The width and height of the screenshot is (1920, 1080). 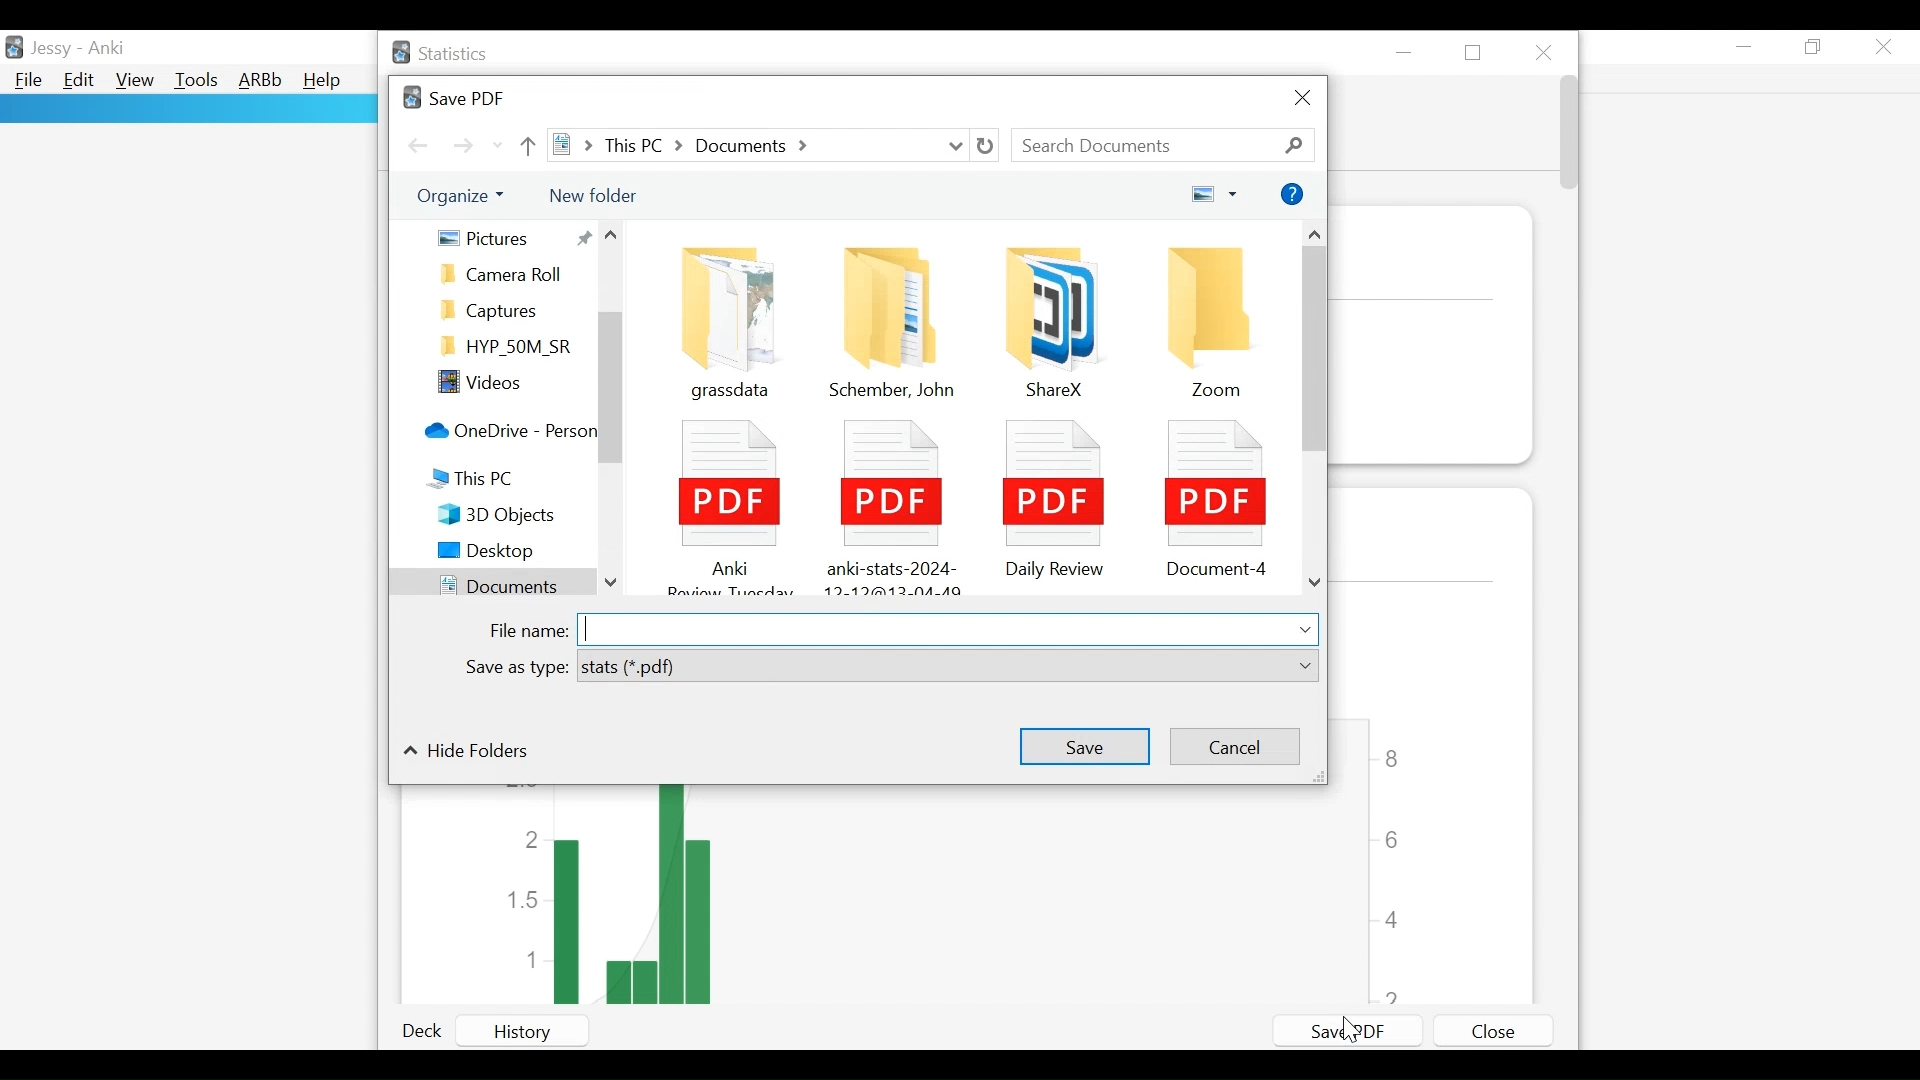 I want to click on Folder, so click(x=723, y=315).